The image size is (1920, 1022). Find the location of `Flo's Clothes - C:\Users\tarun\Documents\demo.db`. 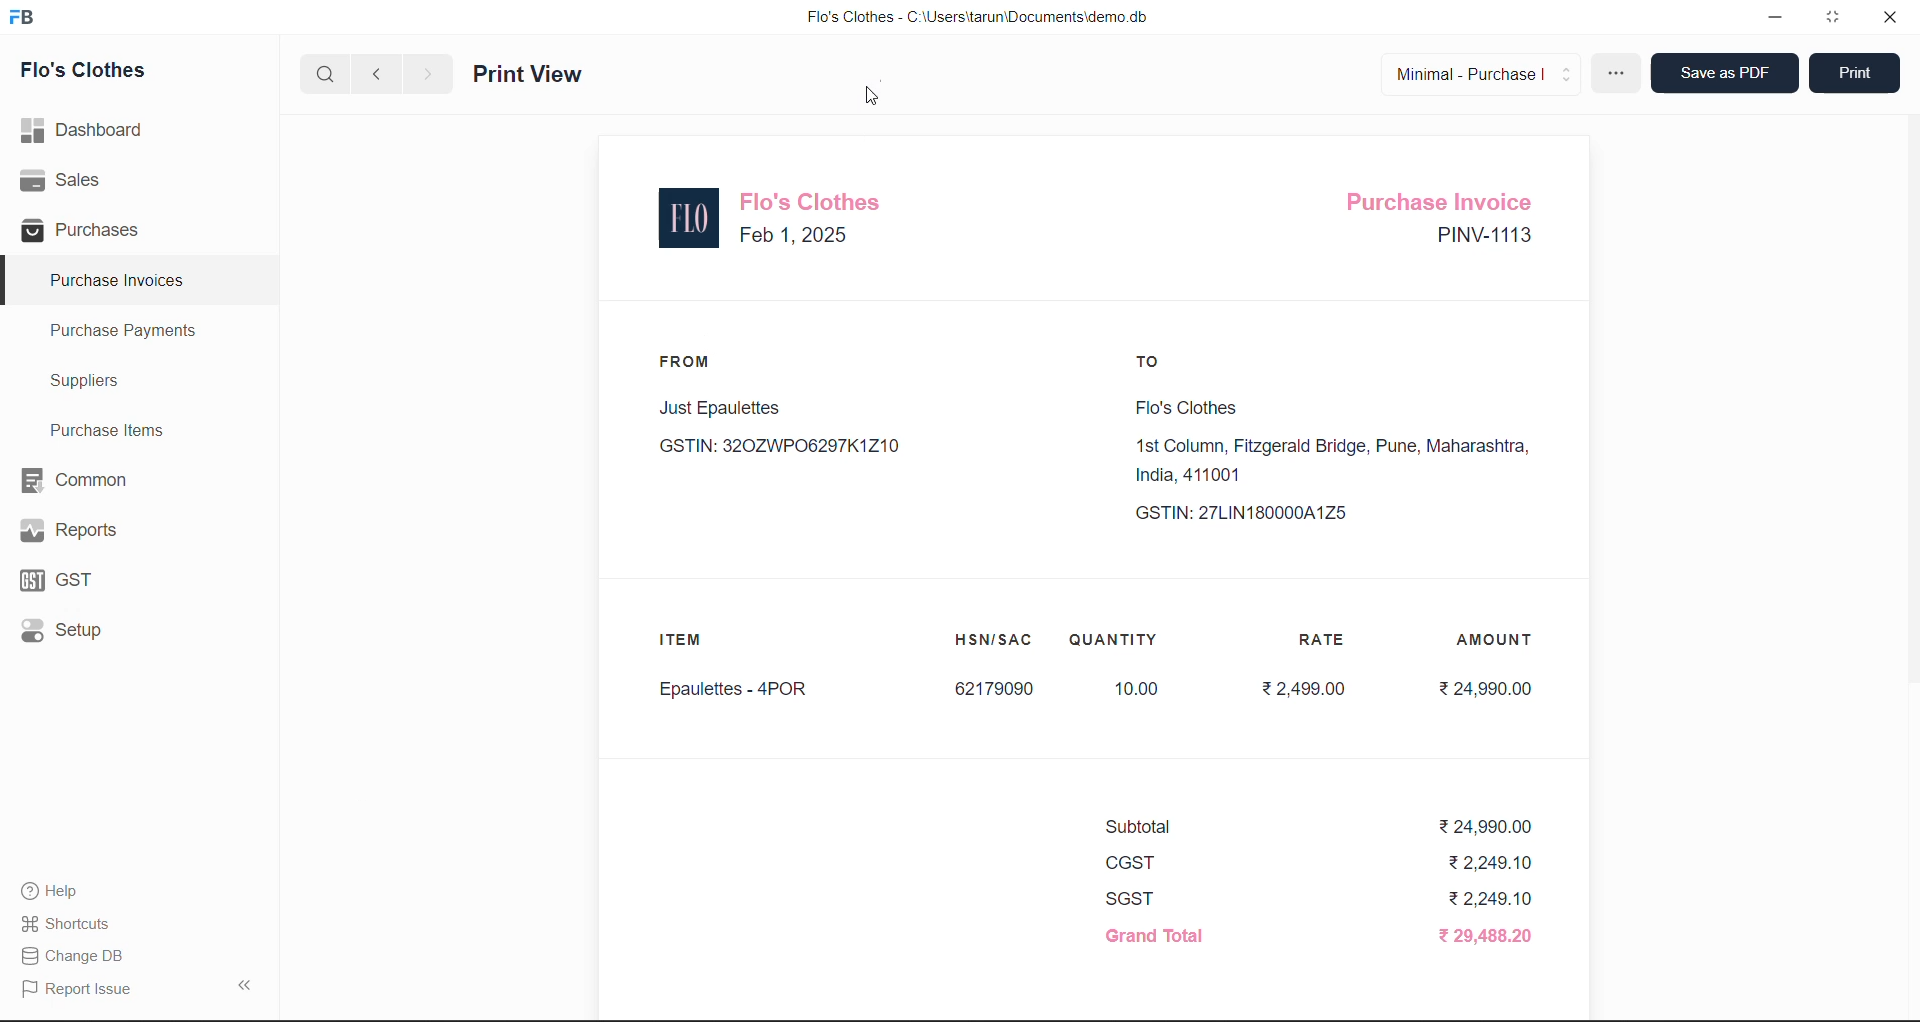

Flo's Clothes - C:\Users\tarun\Documents\demo.db is located at coordinates (976, 19).